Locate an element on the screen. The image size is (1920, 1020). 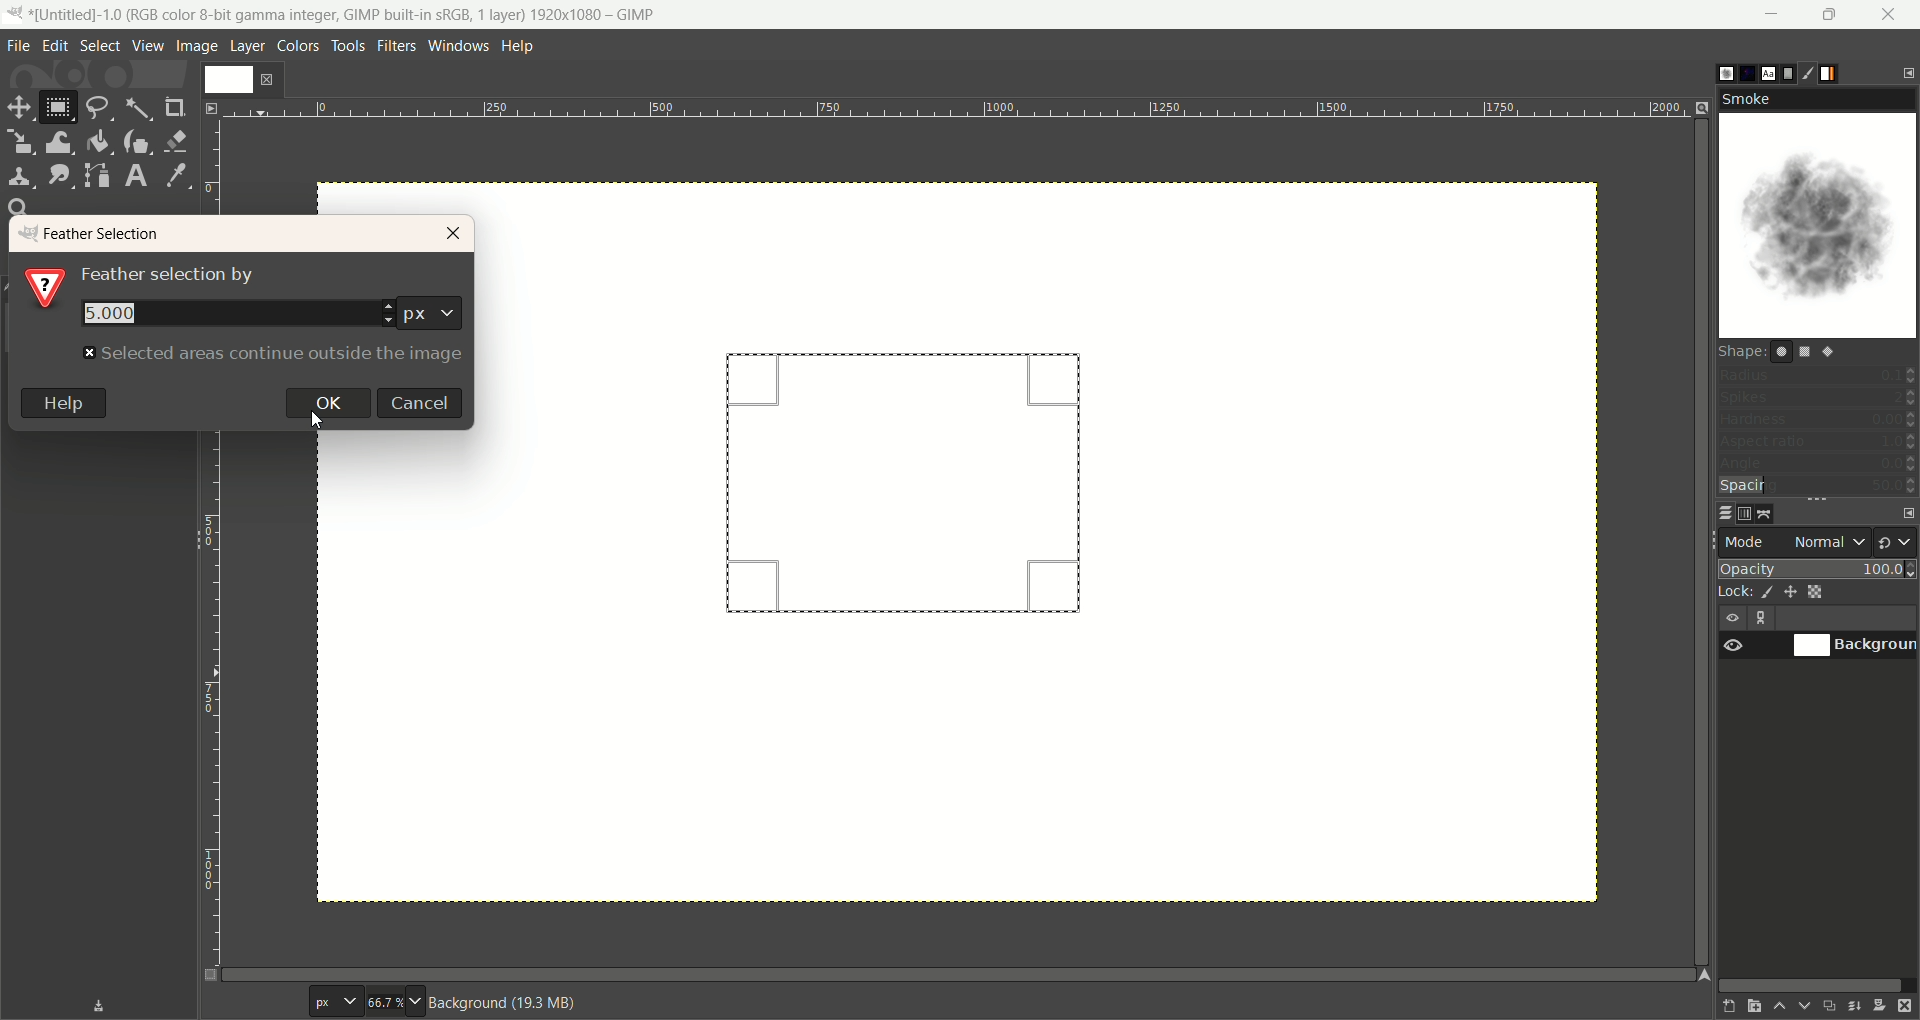
scale bar is located at coordinates (956, 112).